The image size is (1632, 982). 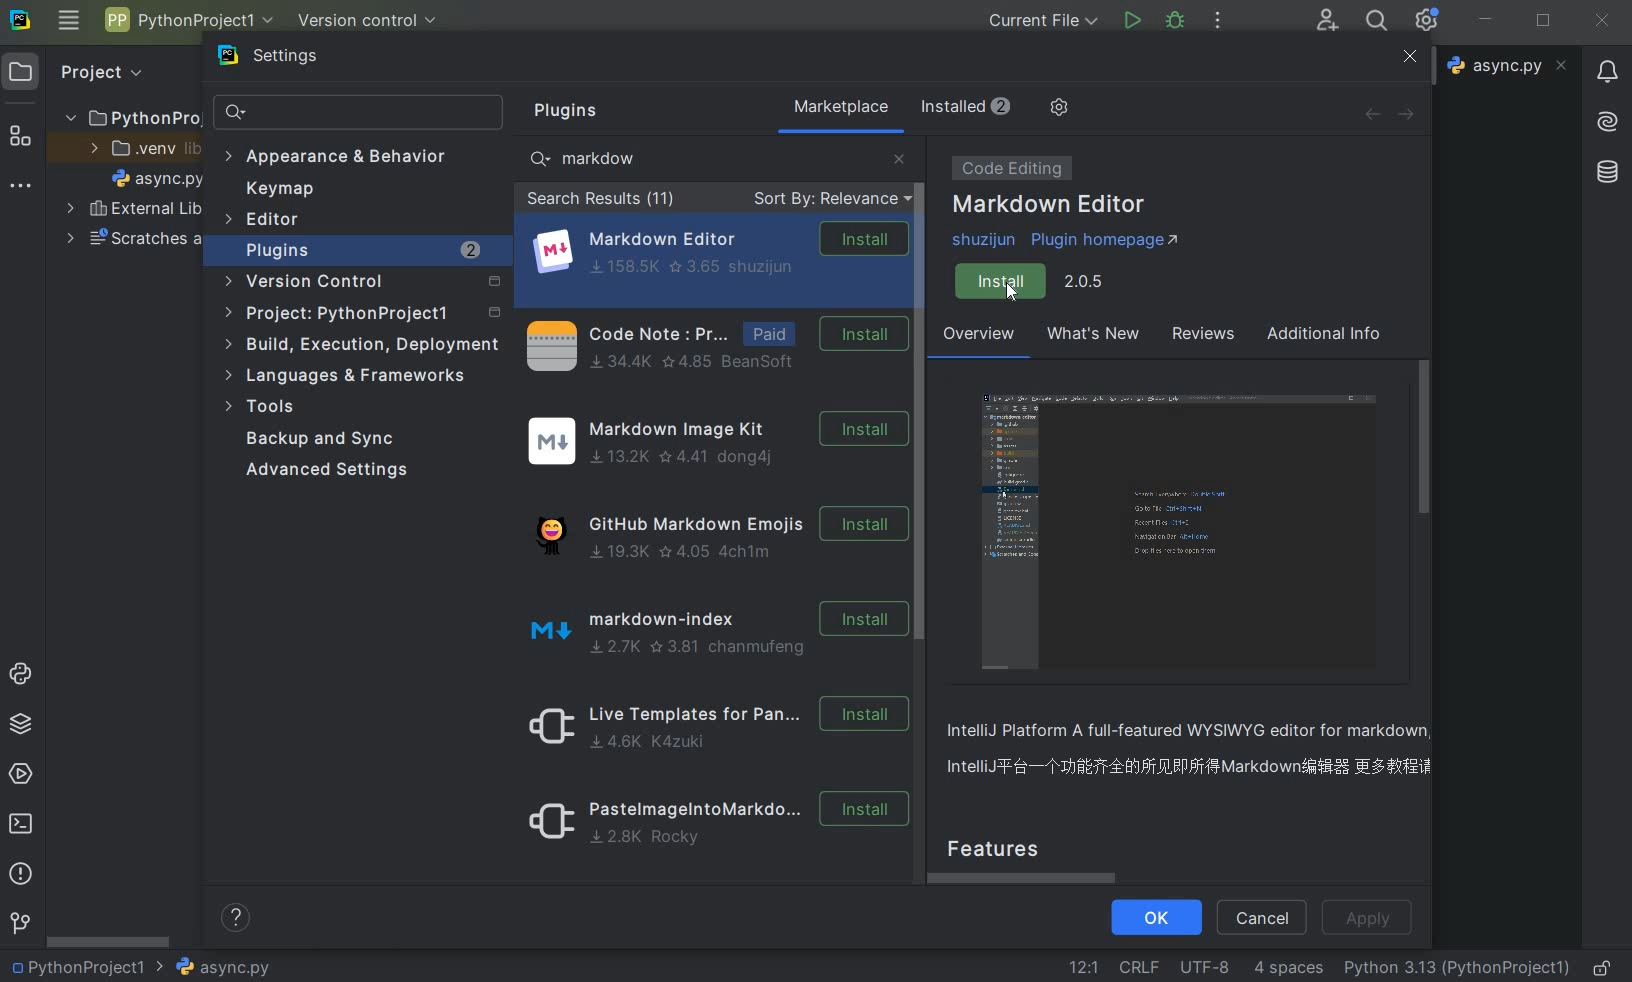 What do you see at coordinates (1607, 123) in the screenshot?
I see `AI Assistant` at bounding box center [1607, 123].